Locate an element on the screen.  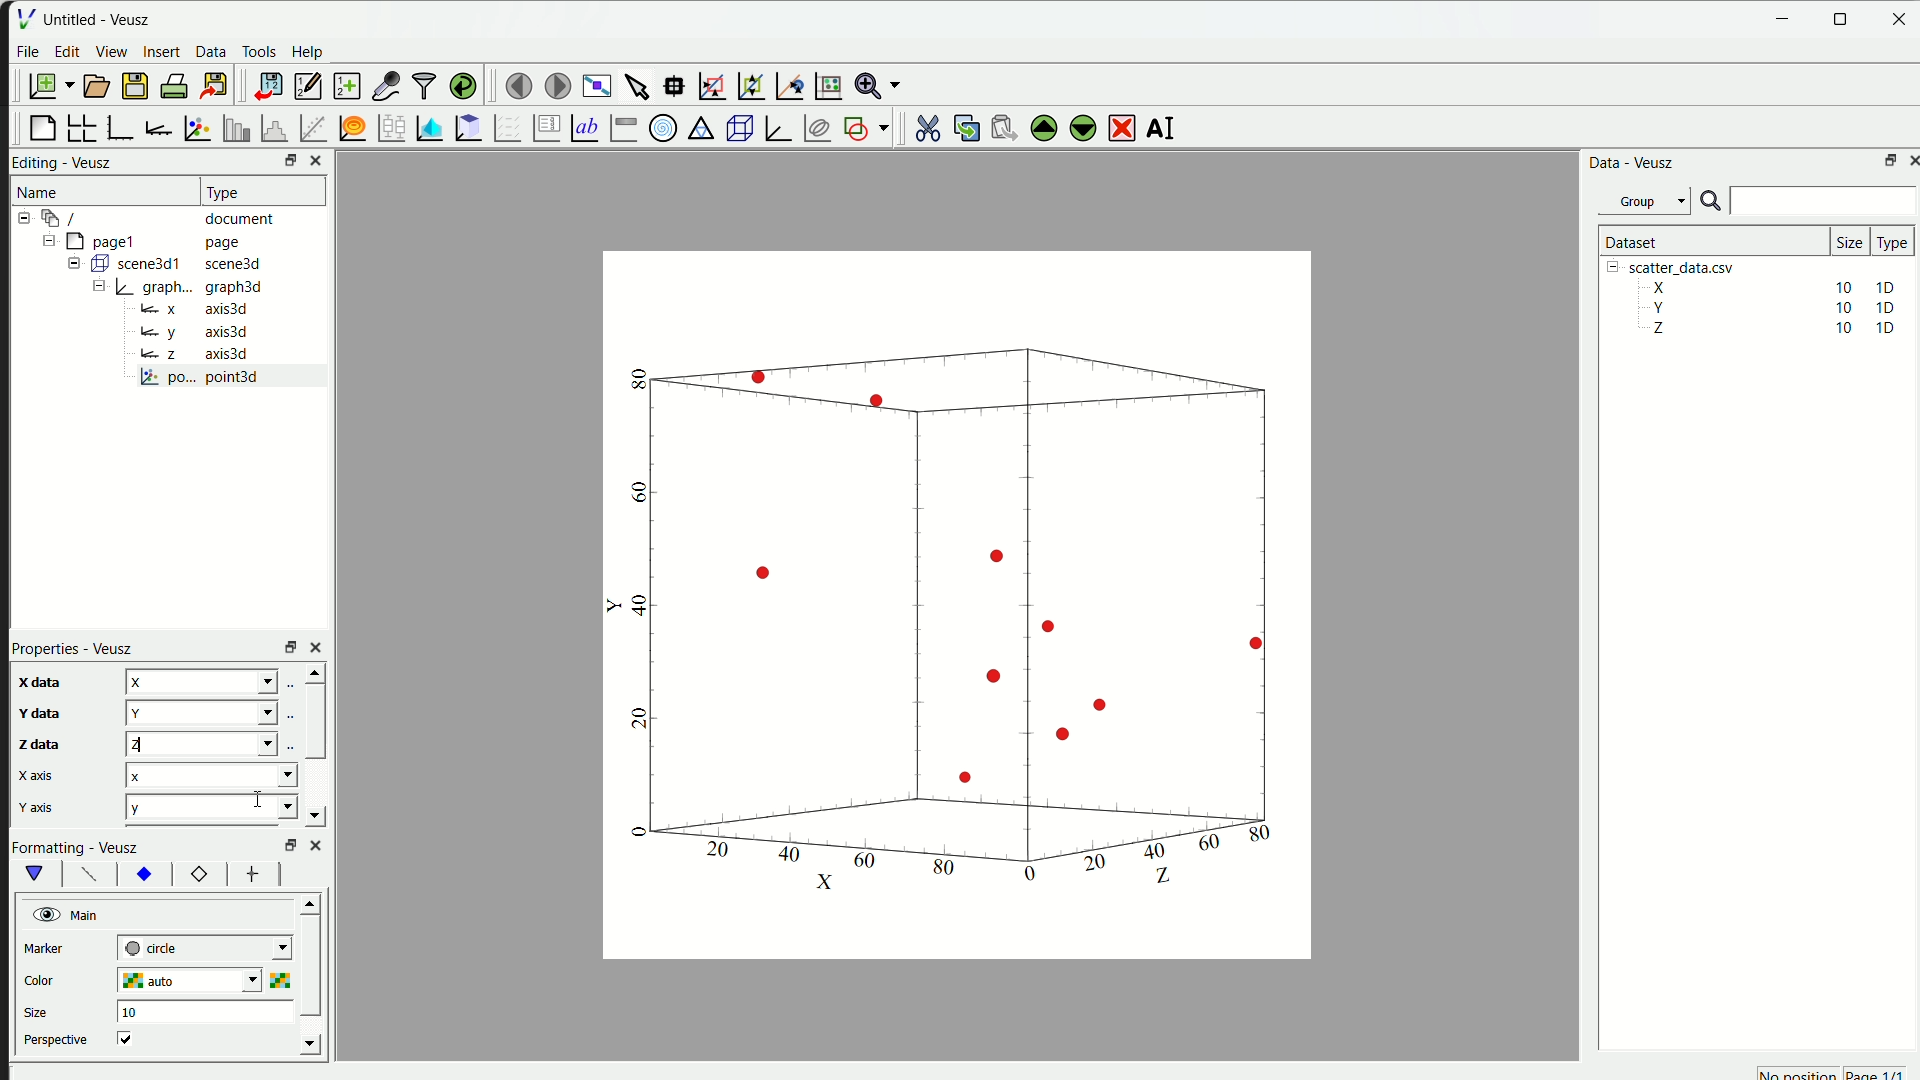
draw rectangle to zoom axes is located at coordinates (712, 83).